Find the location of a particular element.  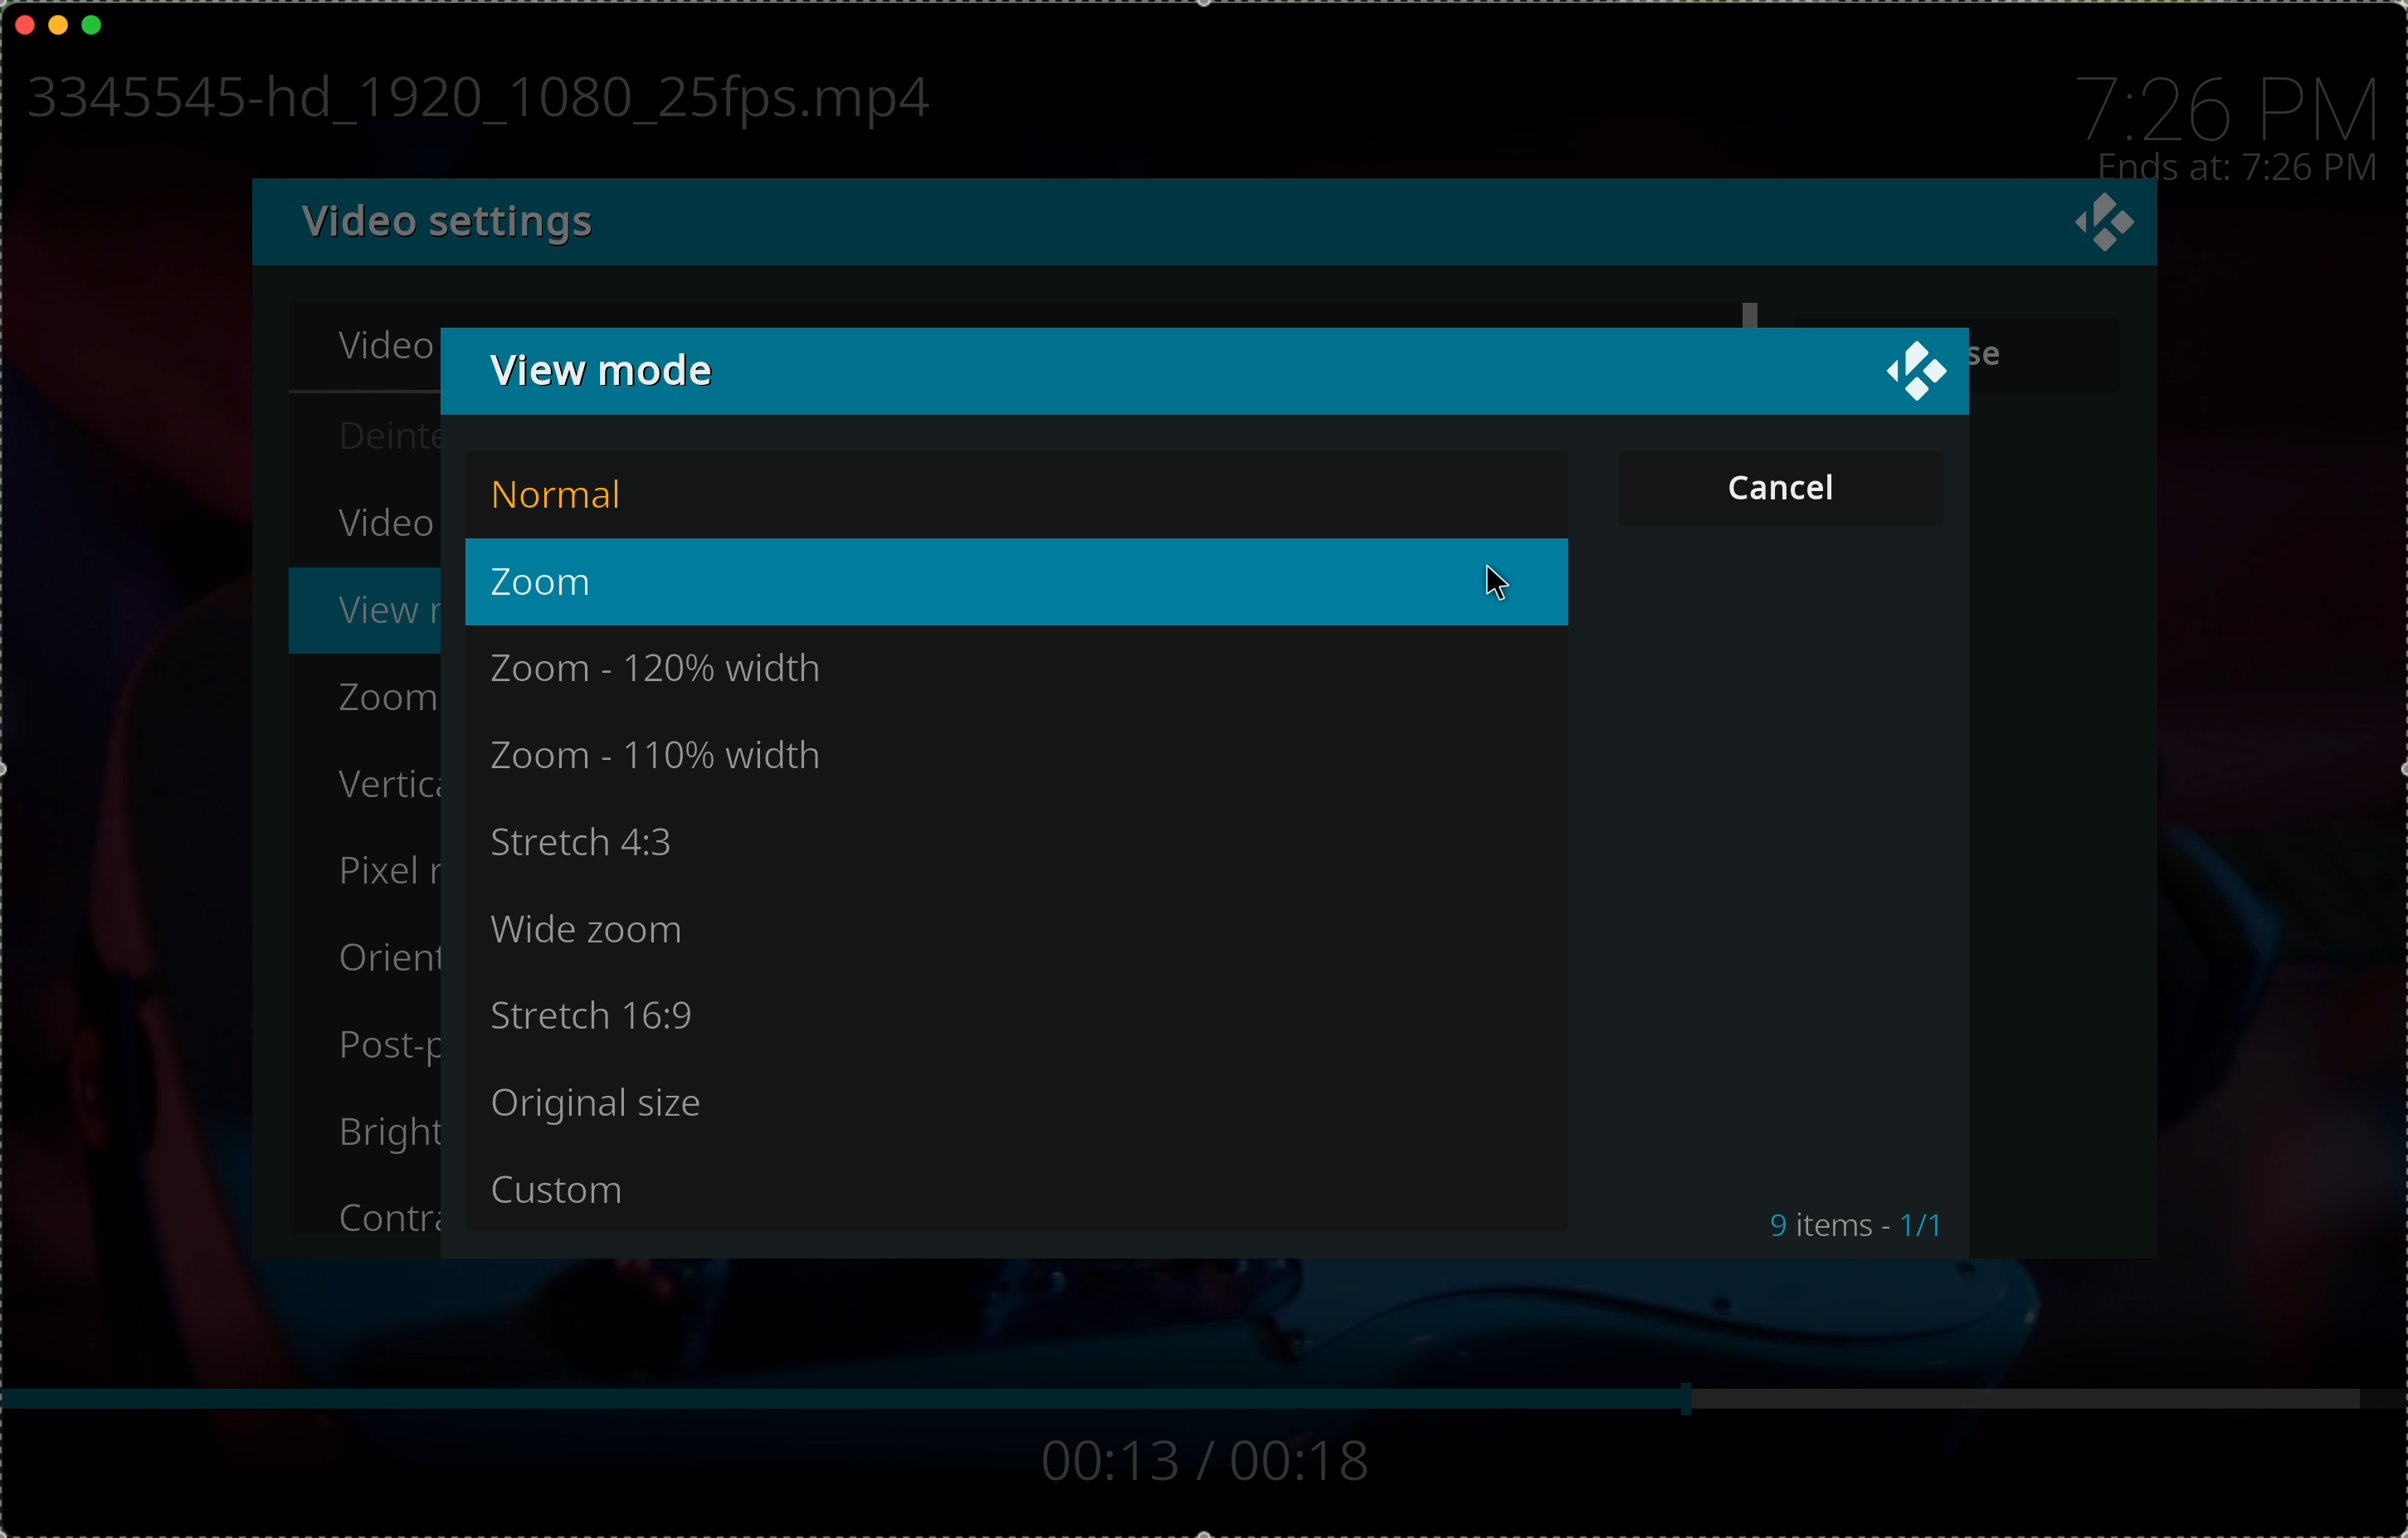

close is located at coordinates (24, 21).